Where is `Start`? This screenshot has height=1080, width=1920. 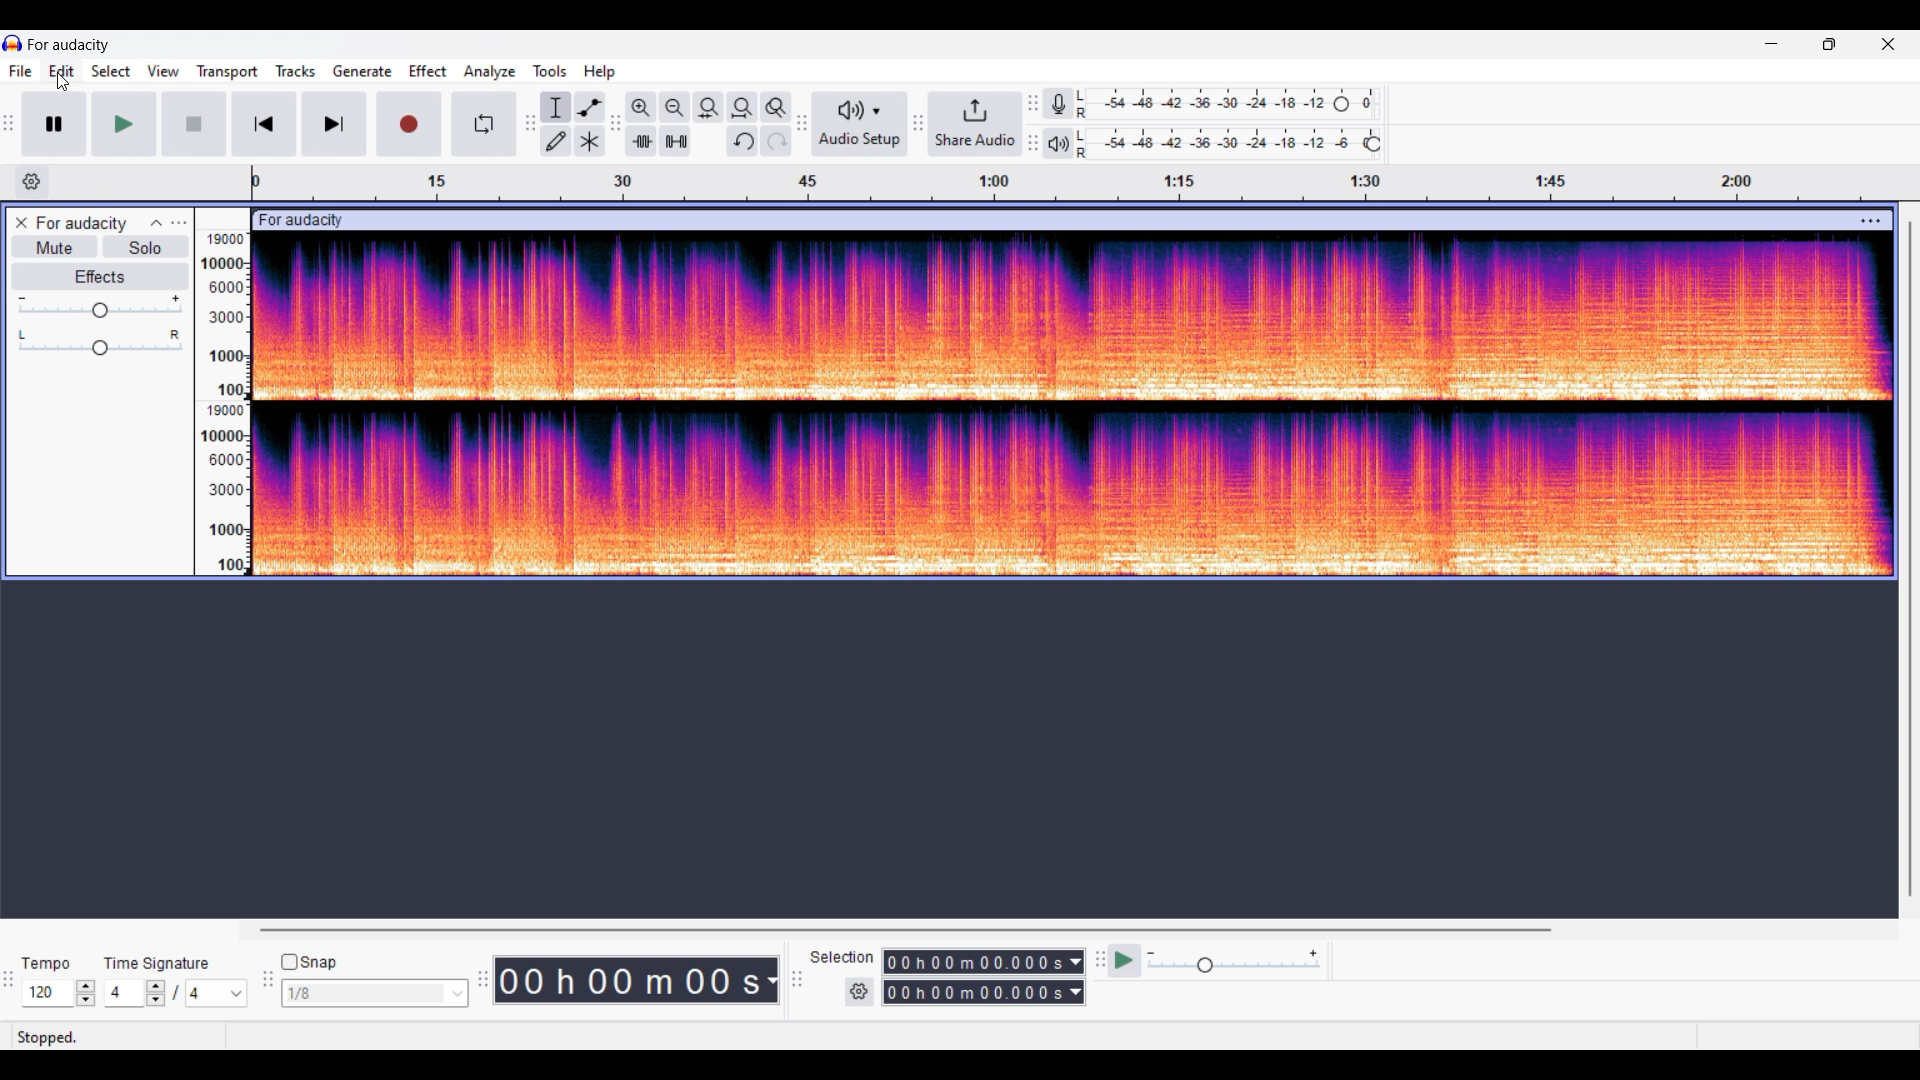
Start is located at coordinates (195, 124).